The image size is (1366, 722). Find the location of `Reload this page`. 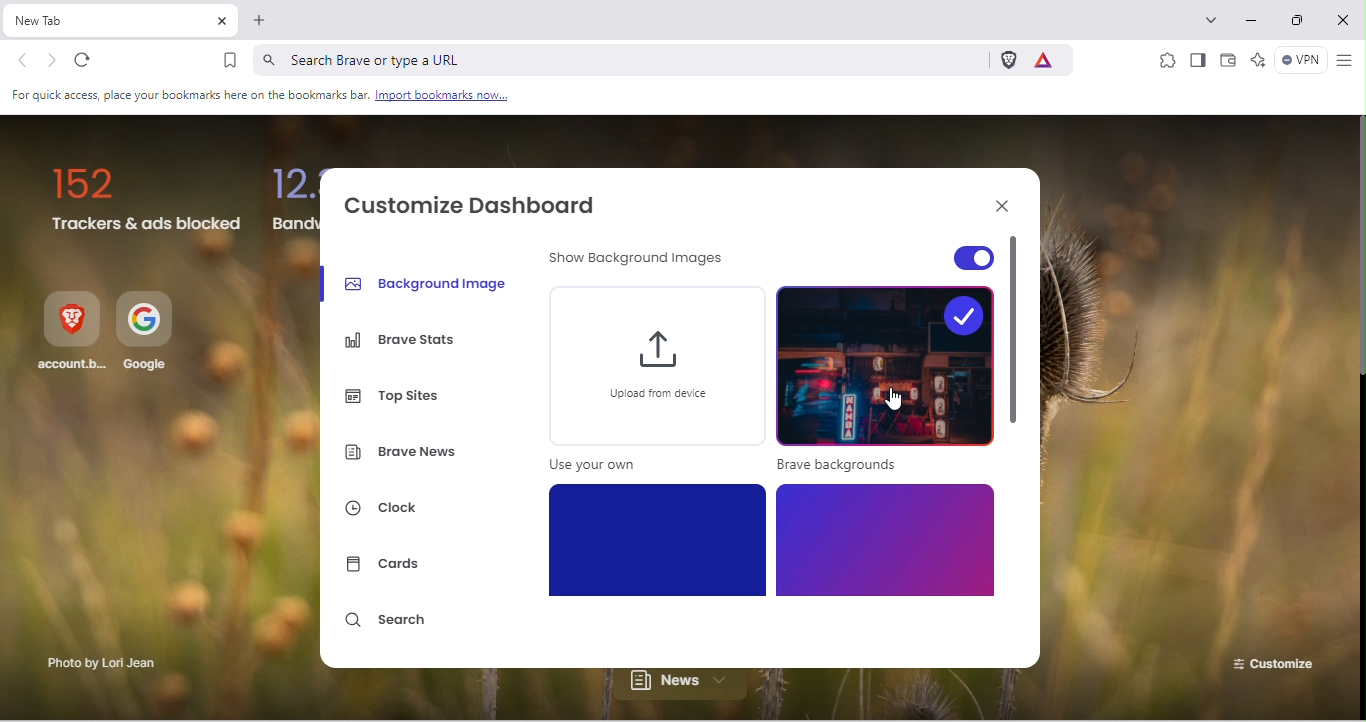

Reload this page is located at coordinates (92, 61).